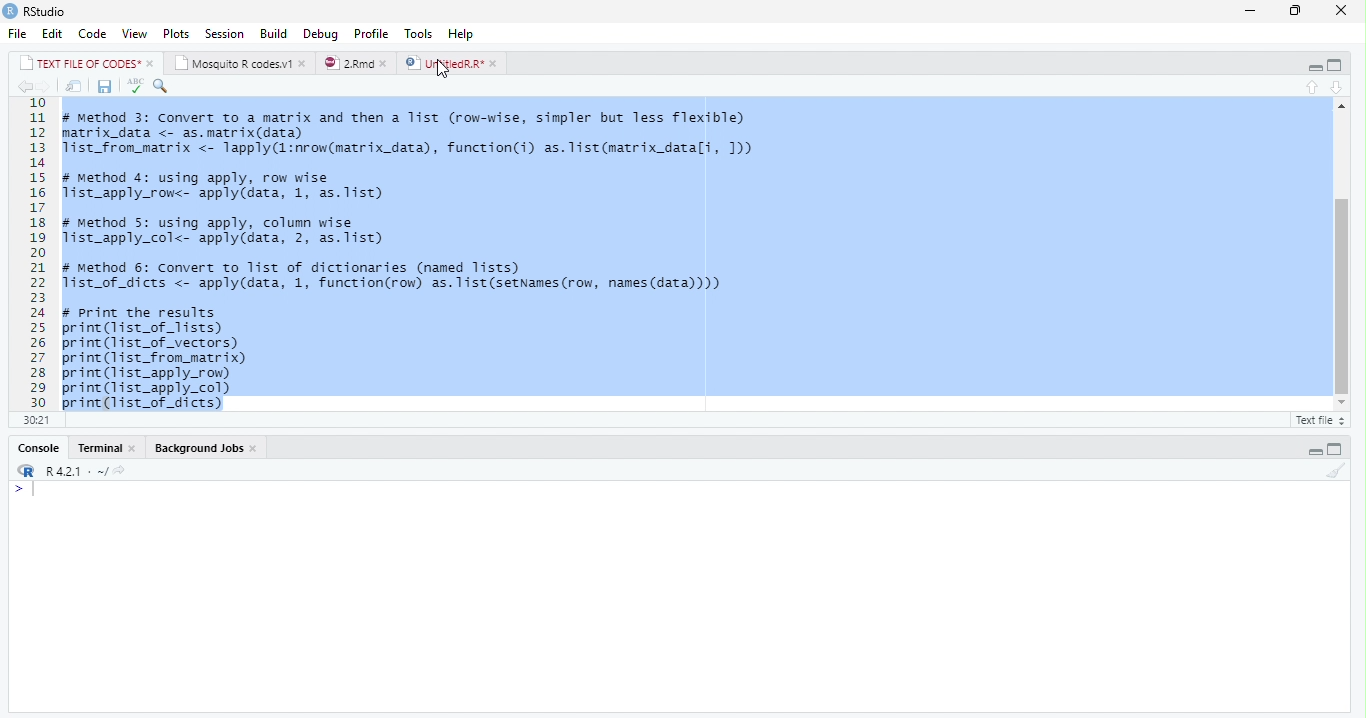  Describe the element at coordinates (678, 596) in the screenshot. I see `Console` at that location.